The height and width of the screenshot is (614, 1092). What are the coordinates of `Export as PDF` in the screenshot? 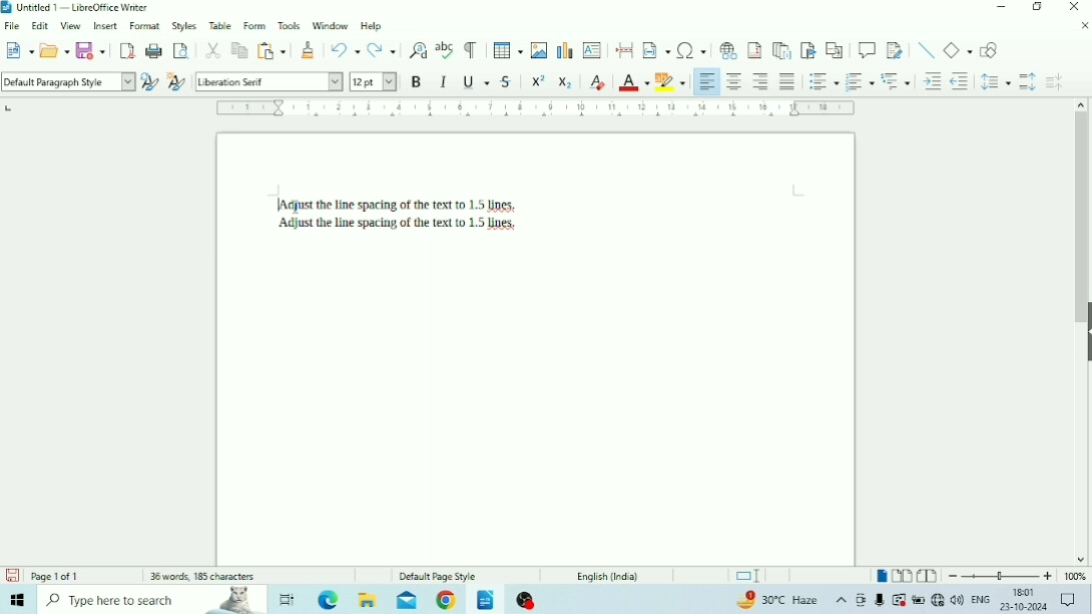 It's located at (126, 51).